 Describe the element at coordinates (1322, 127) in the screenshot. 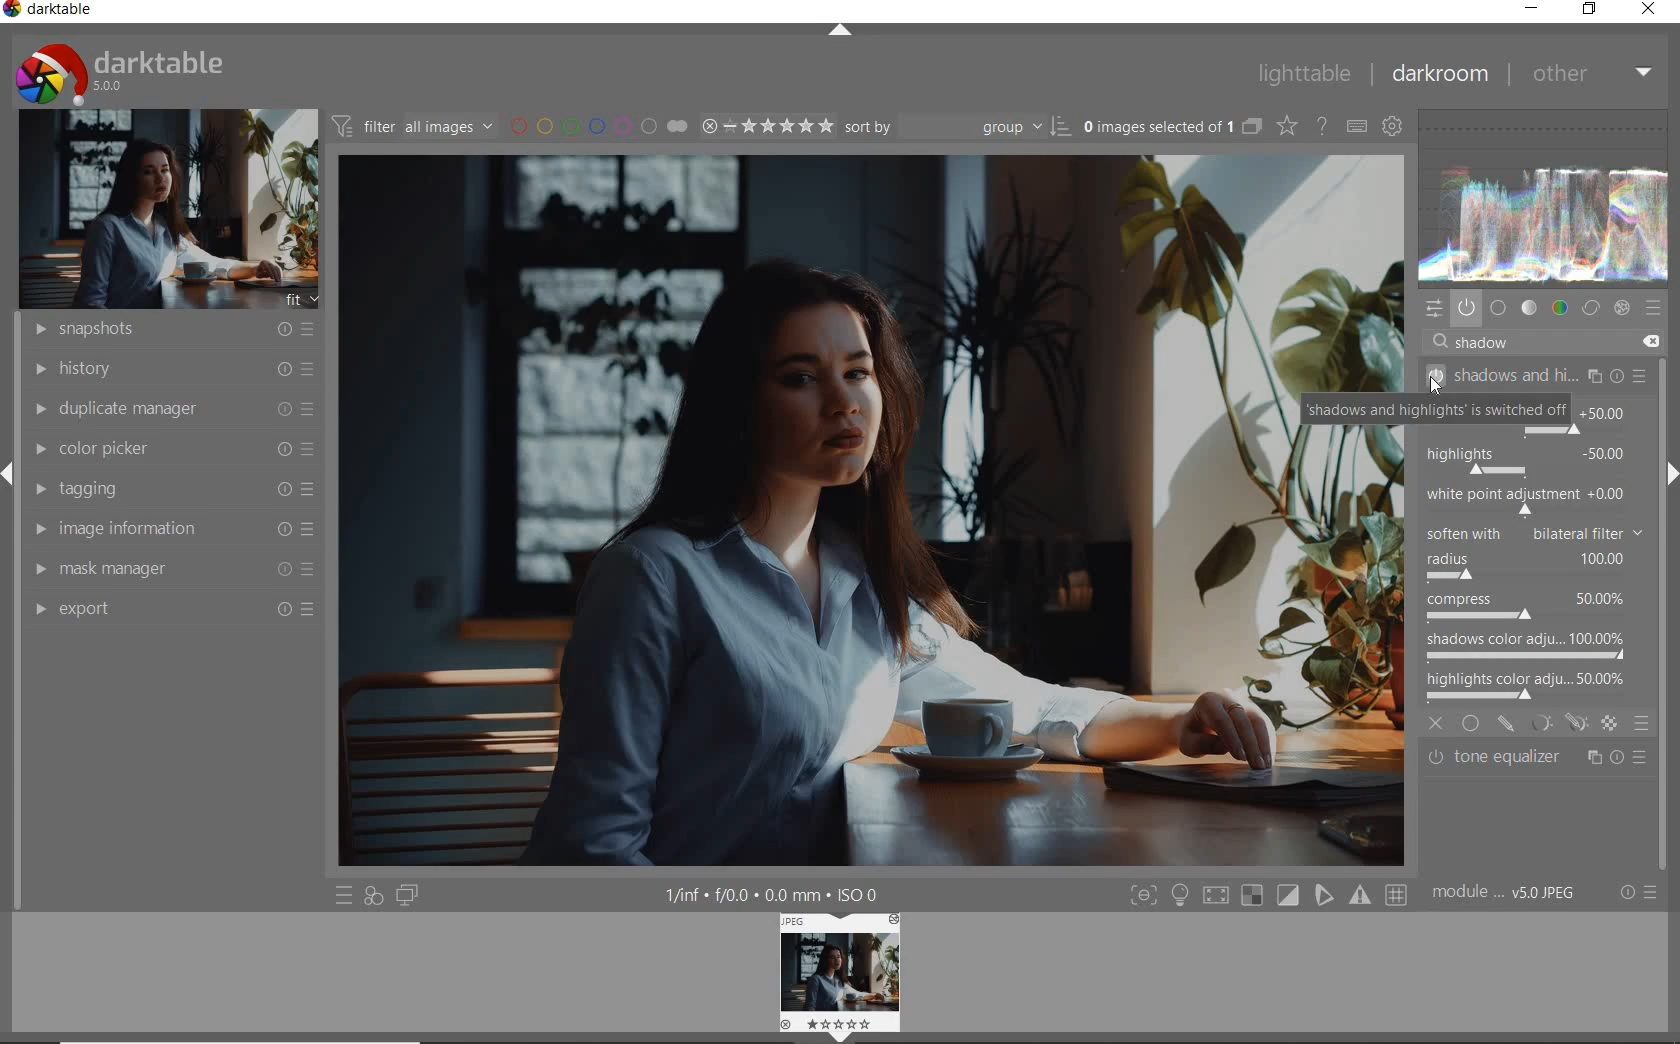

I see `enable for online help` at that location.